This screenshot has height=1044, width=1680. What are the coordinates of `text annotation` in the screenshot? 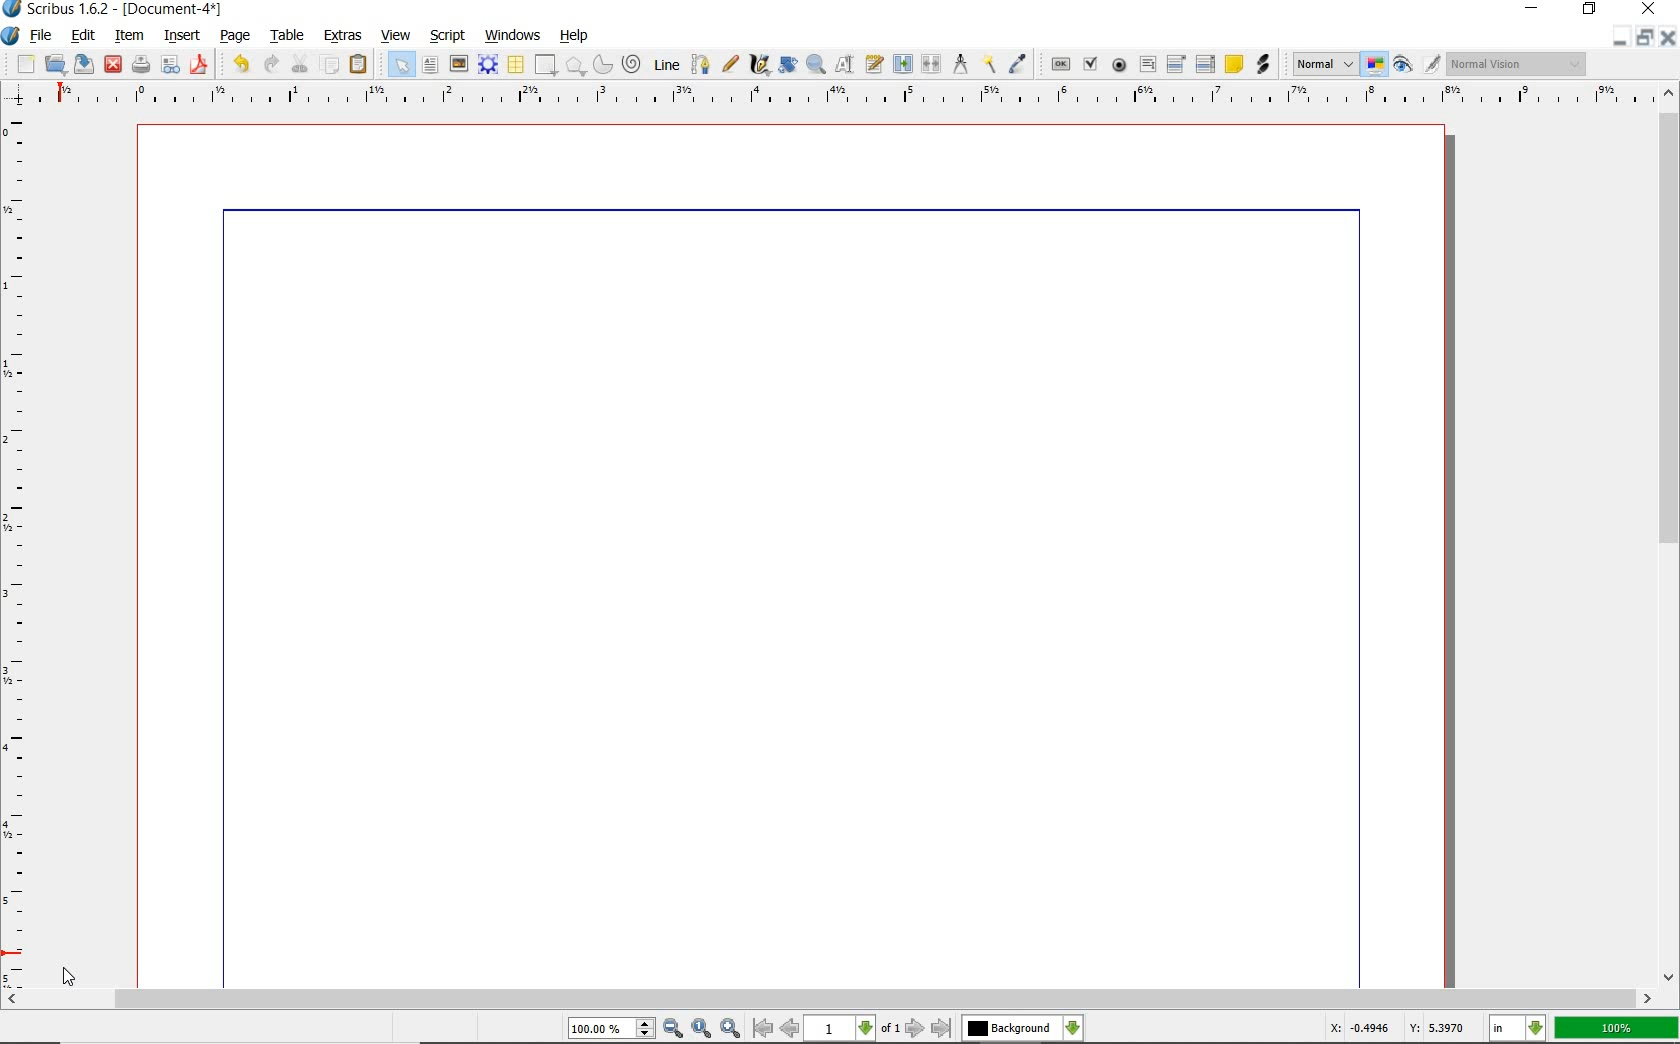 It's located at (1233, 65).